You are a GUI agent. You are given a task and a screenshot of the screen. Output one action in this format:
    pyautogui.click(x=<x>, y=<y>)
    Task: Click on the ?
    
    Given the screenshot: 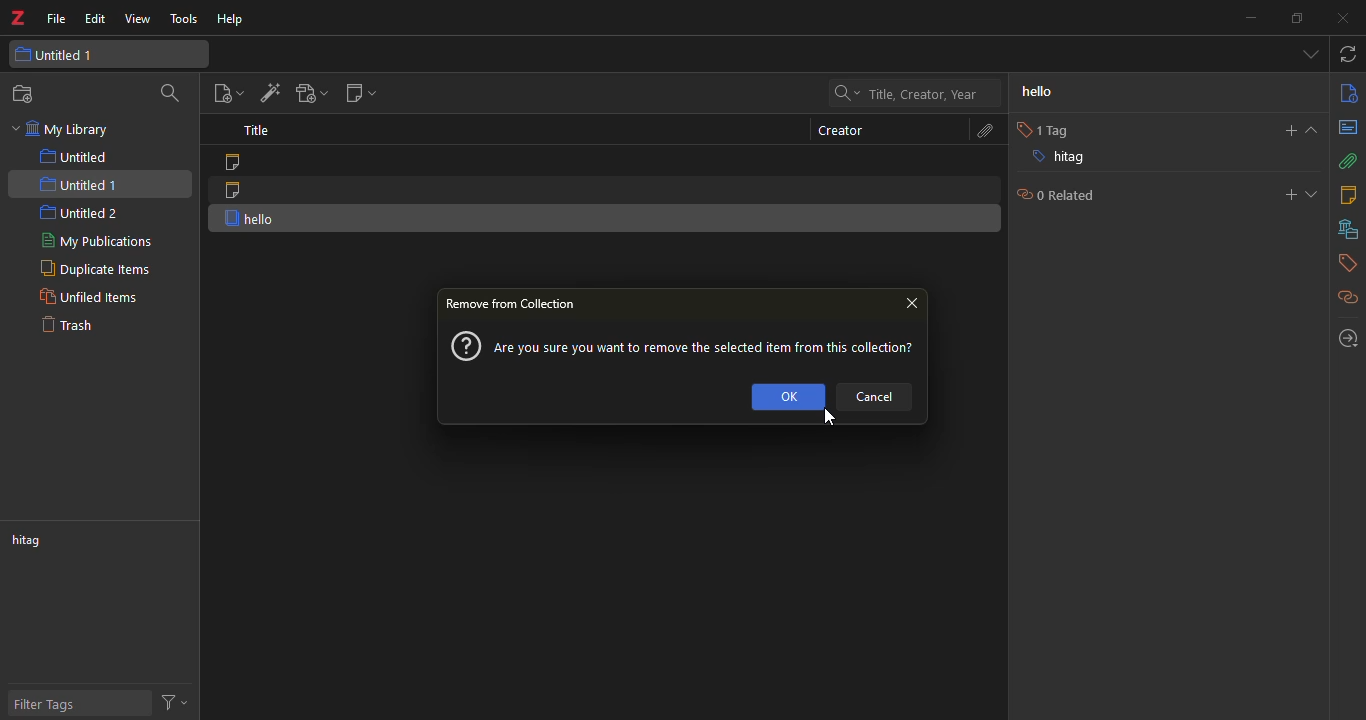 What is the action you would take?
    pyautogui.click(x=464, y=346)
    